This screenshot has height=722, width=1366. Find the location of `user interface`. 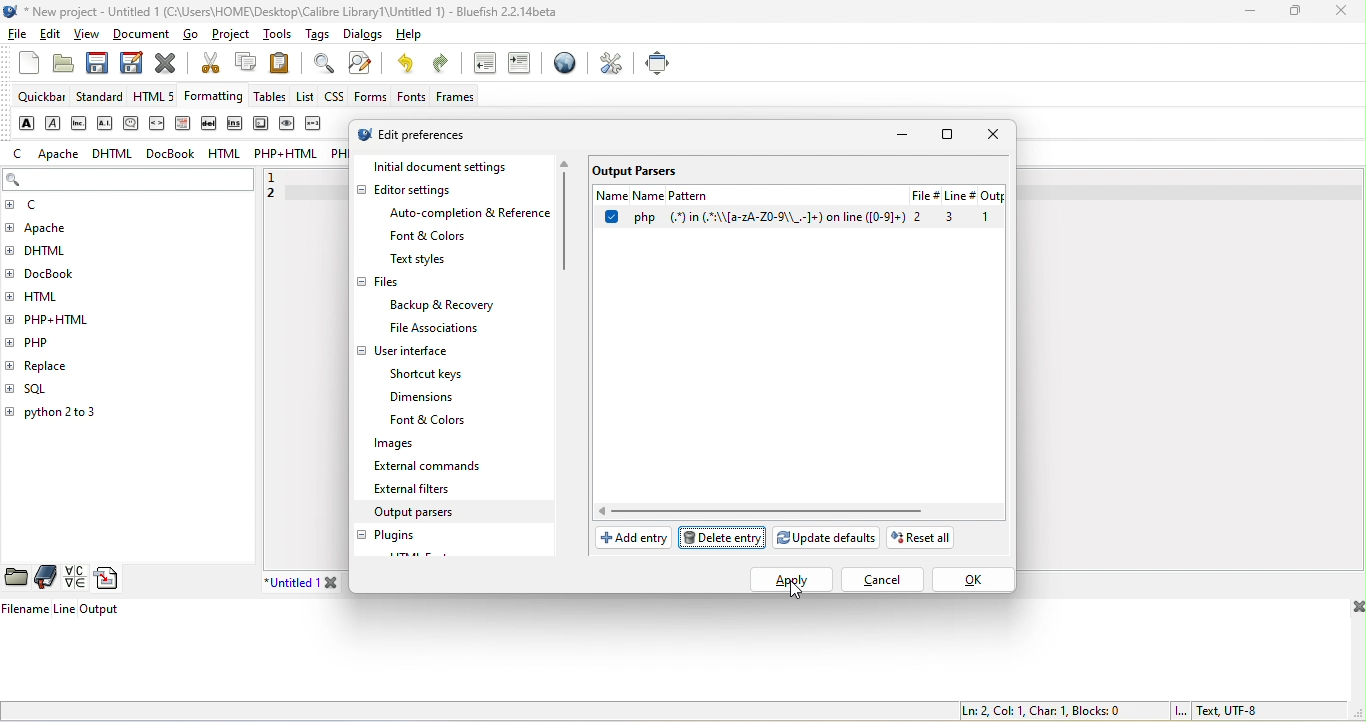

user interface is located at coordinates (405, 352).